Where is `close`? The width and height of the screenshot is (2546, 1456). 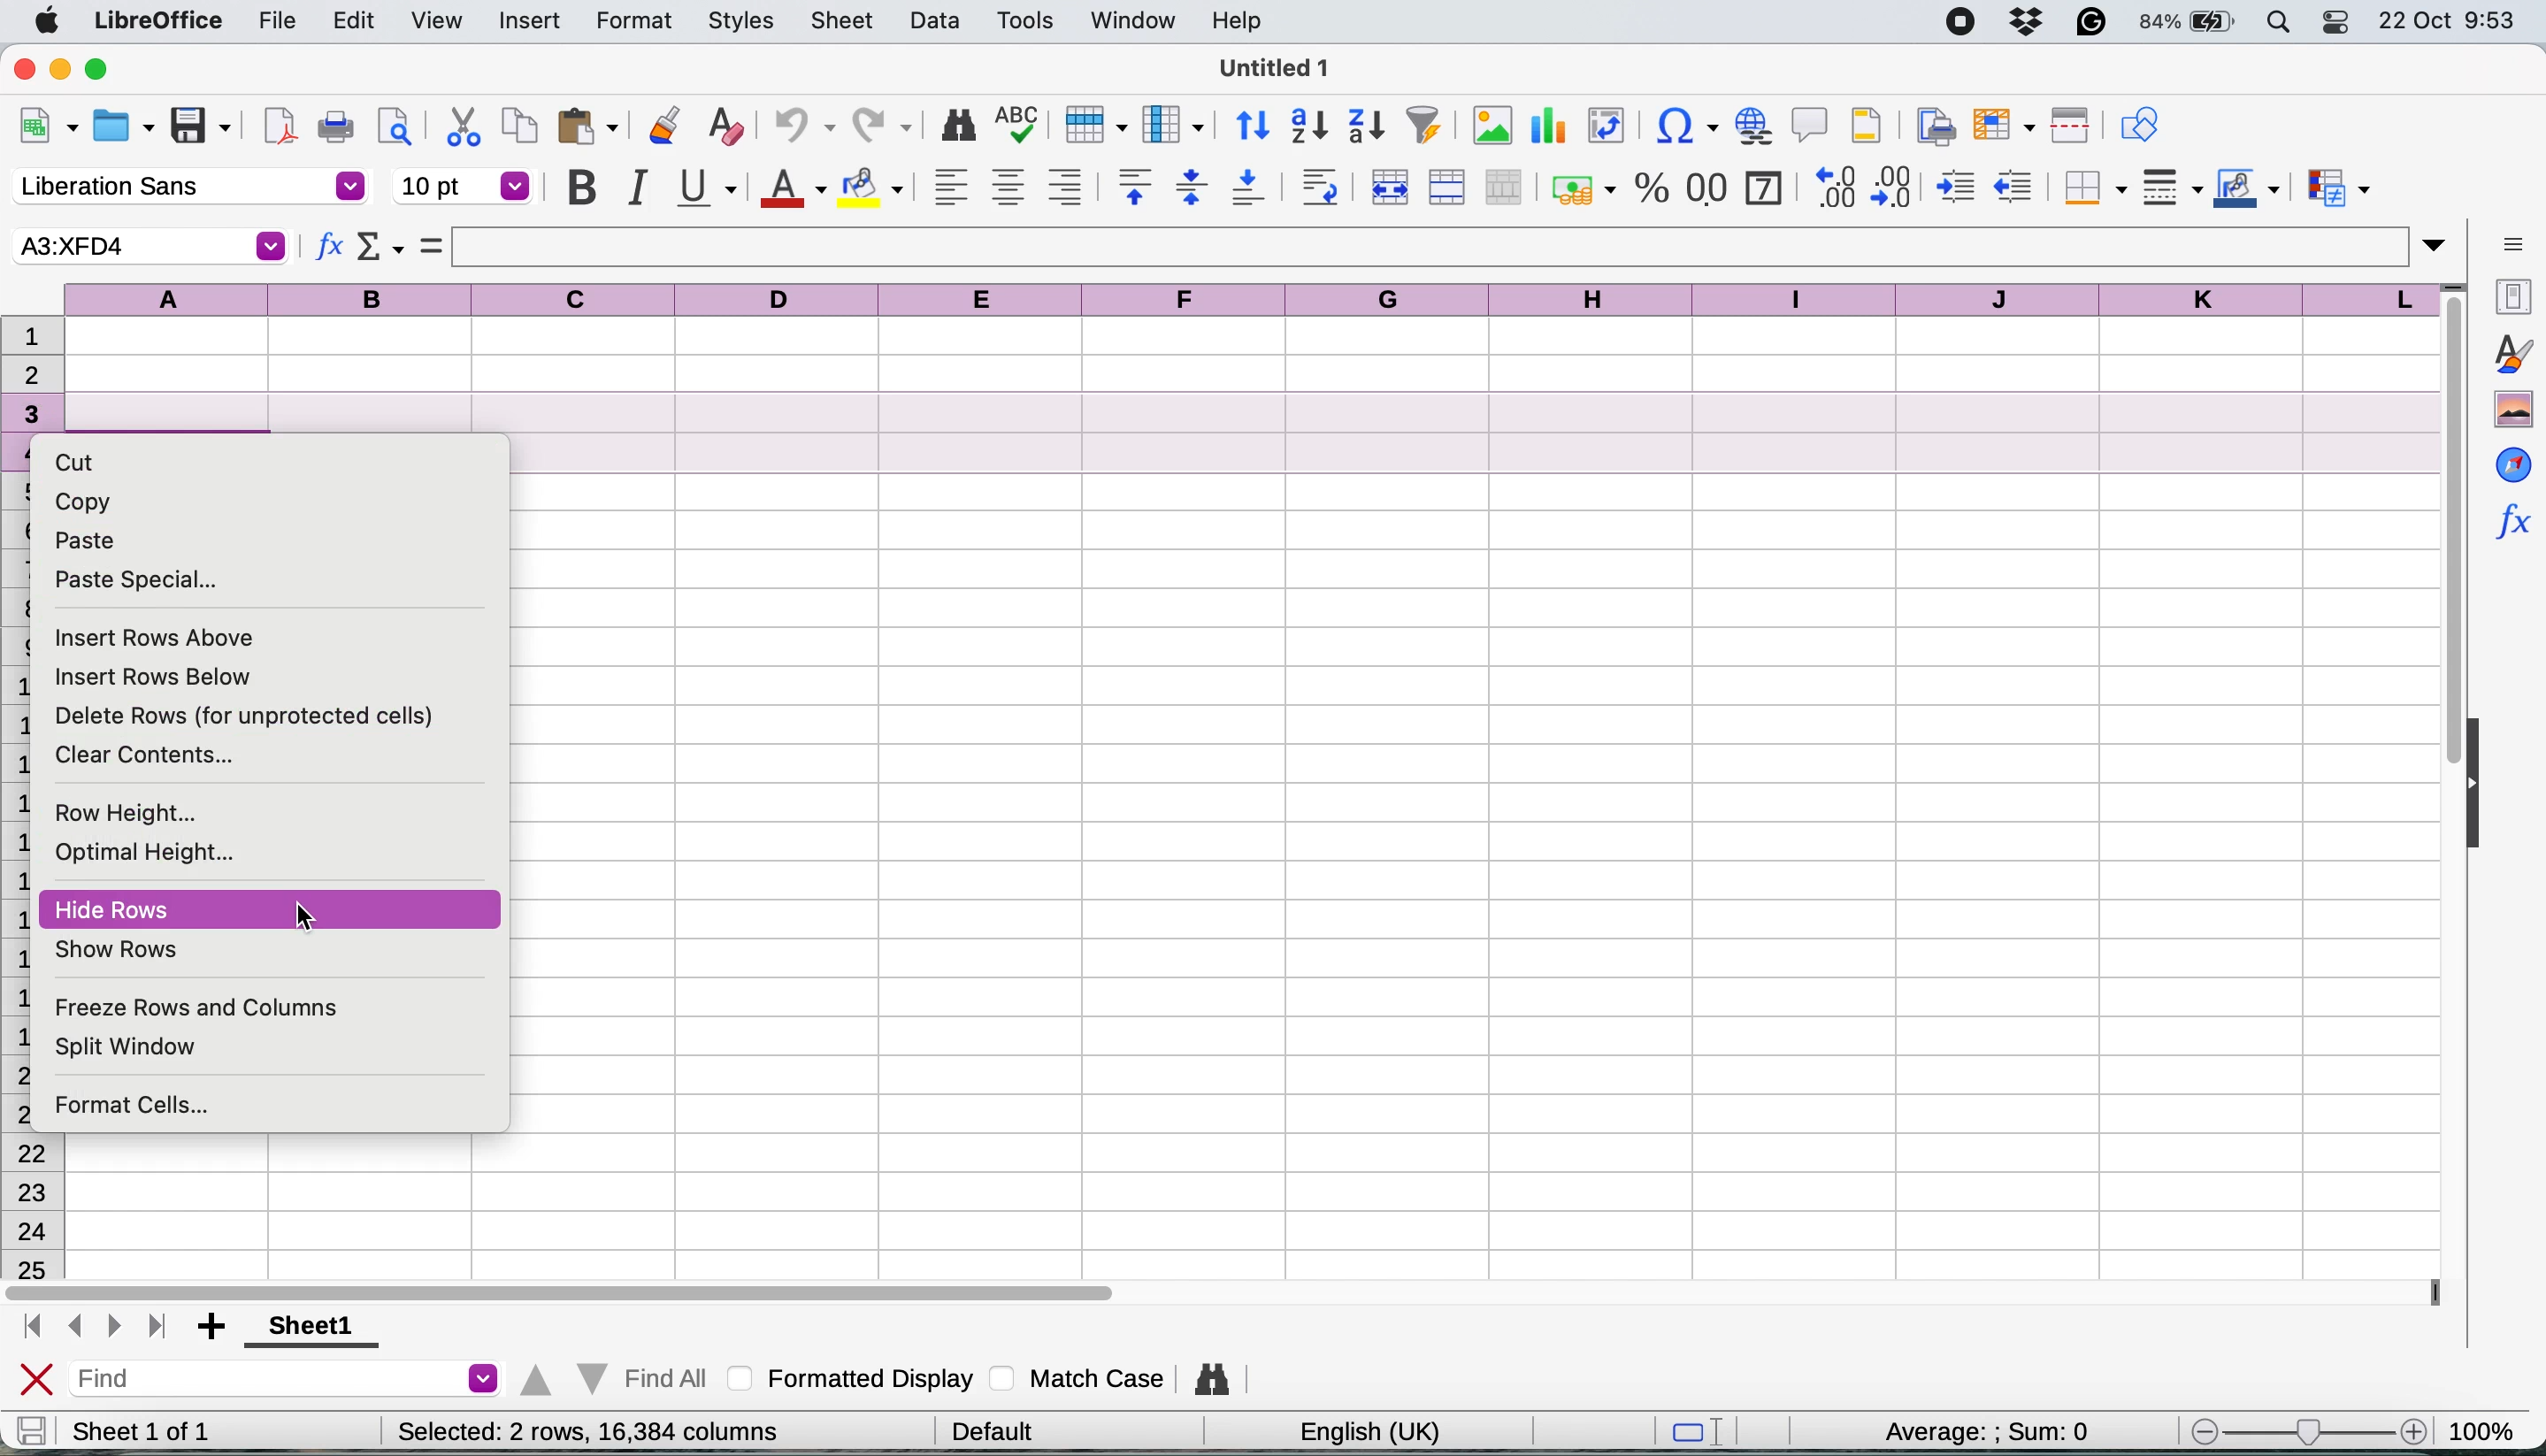
close is located at coordinates (24, 67).